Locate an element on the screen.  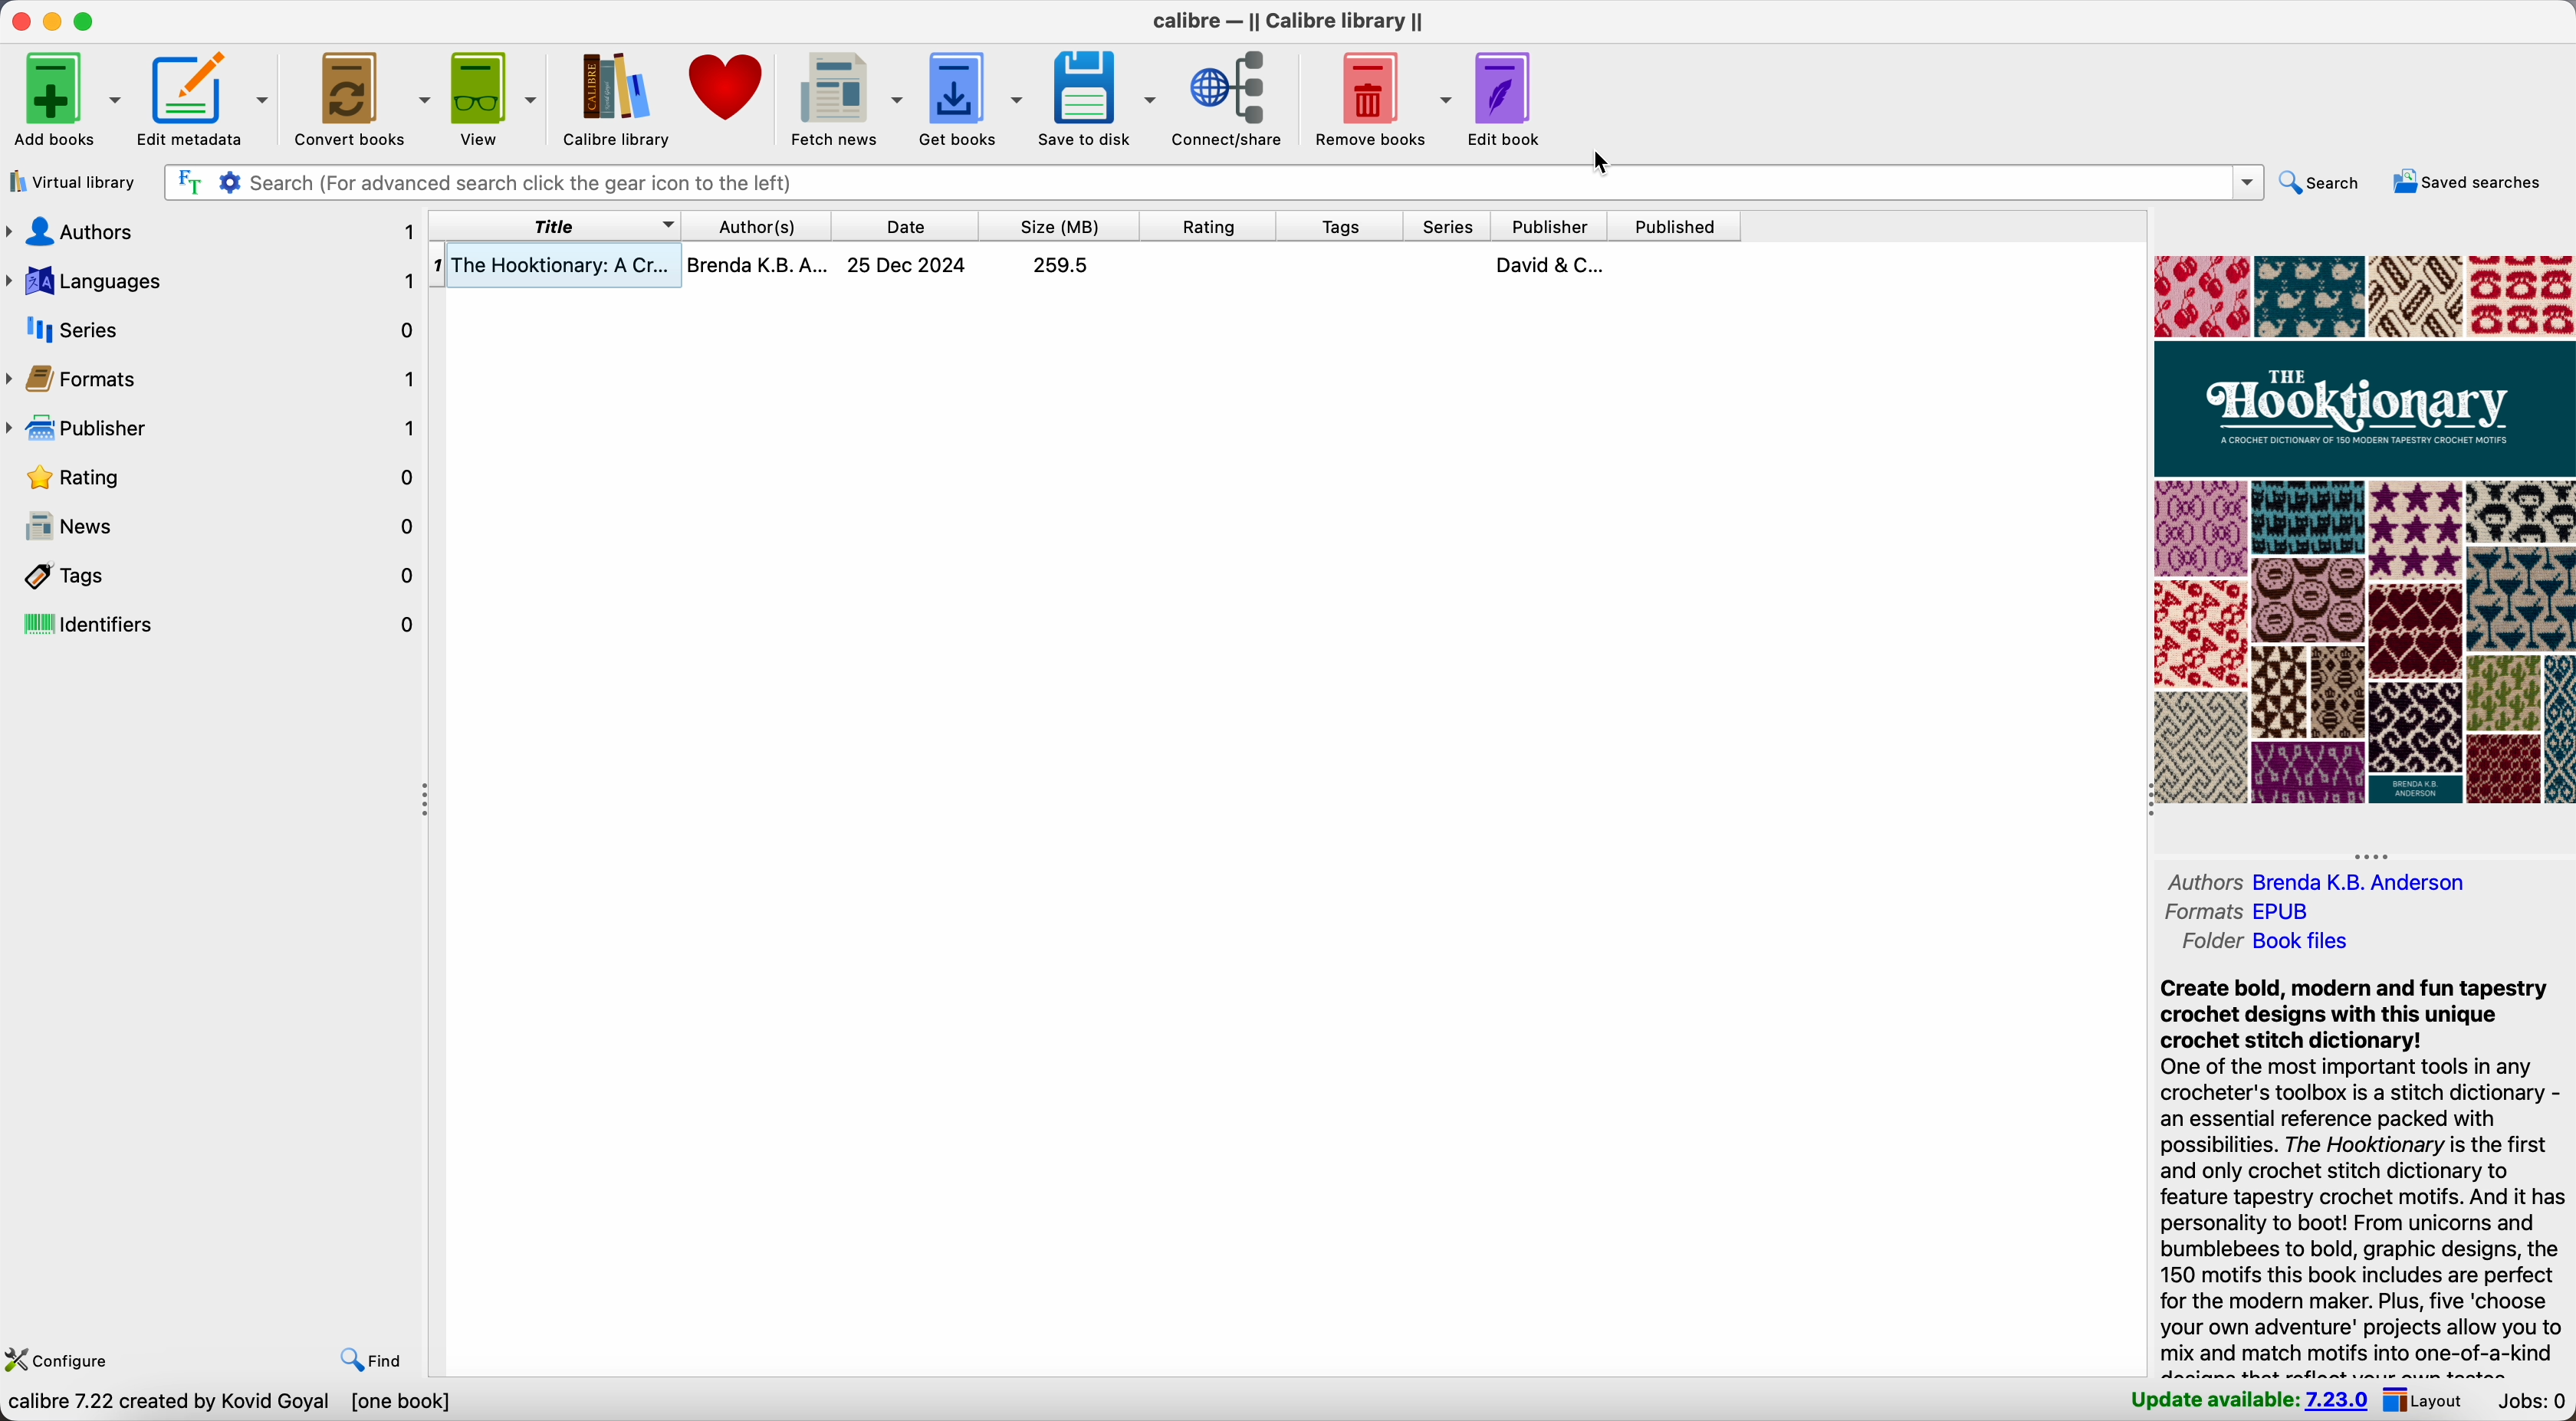
synopsis is located at coordinates (2359, 1172).